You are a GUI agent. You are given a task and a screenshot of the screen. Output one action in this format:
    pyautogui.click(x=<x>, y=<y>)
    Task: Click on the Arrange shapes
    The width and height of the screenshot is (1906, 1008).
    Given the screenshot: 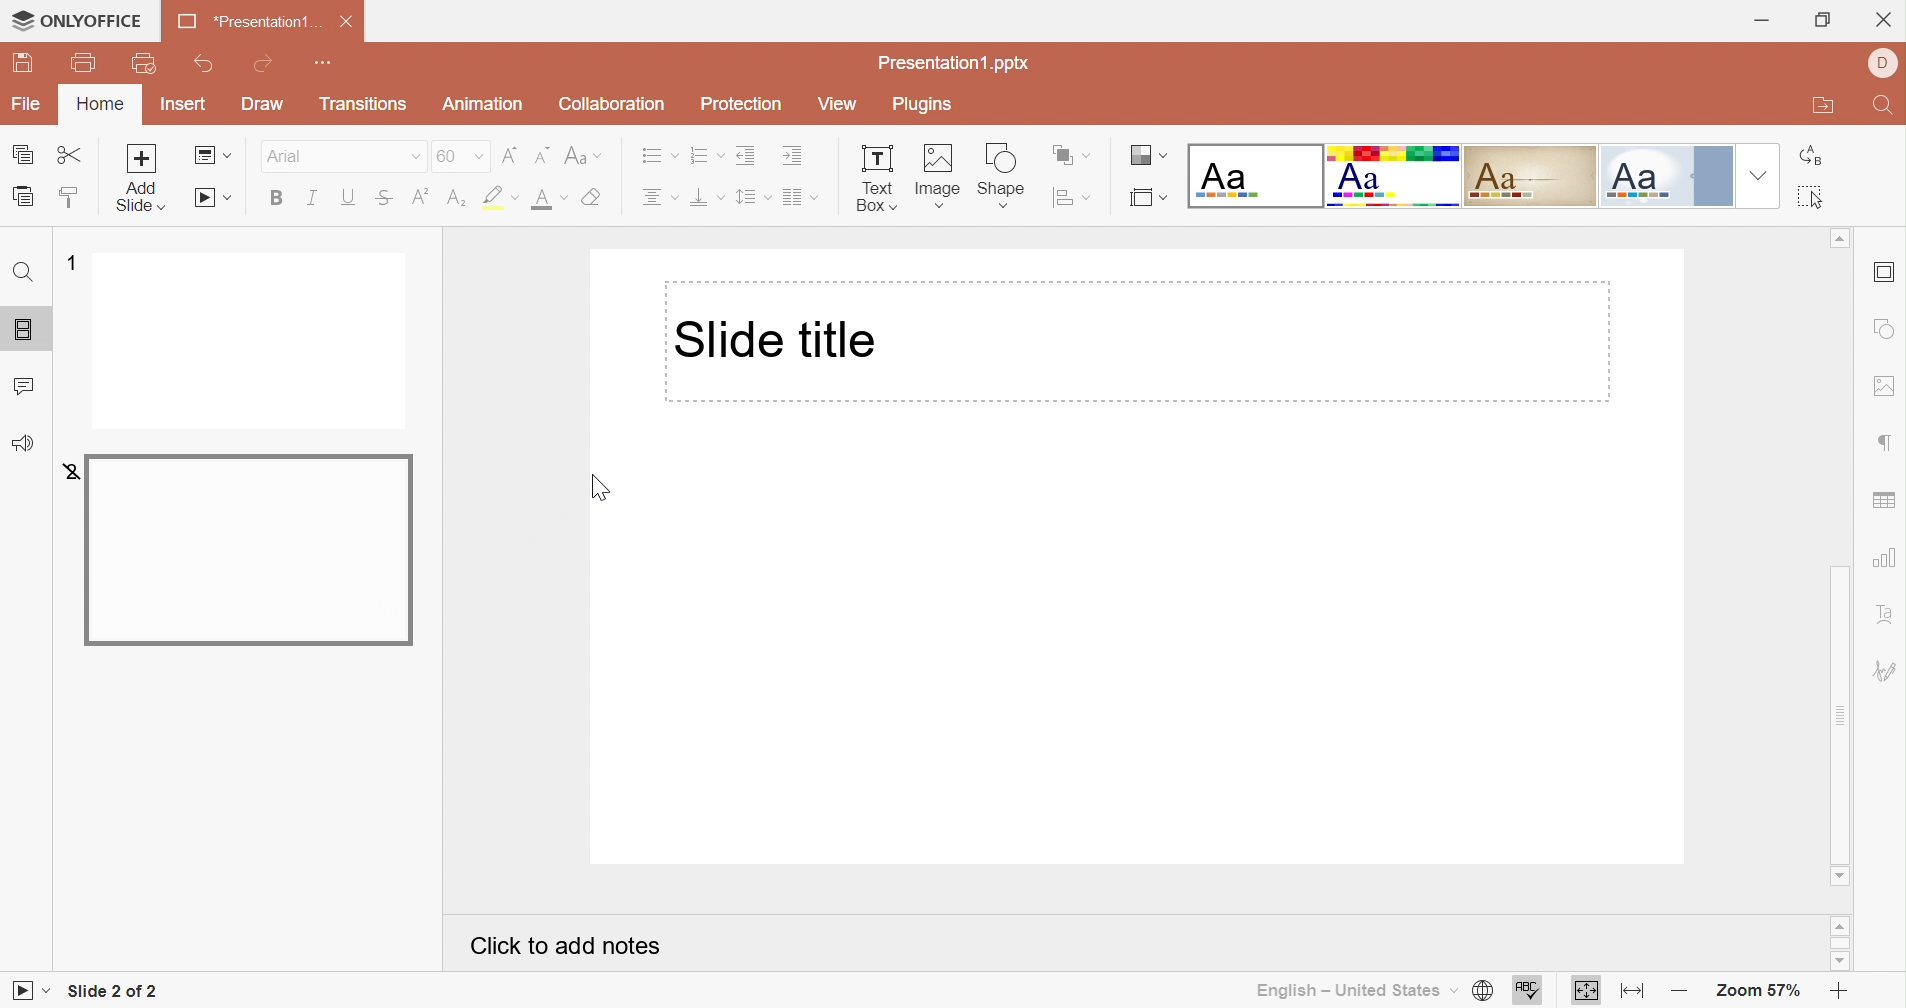 What is the action you would take?
    pyautogui.click(x=1072, y=153)
    